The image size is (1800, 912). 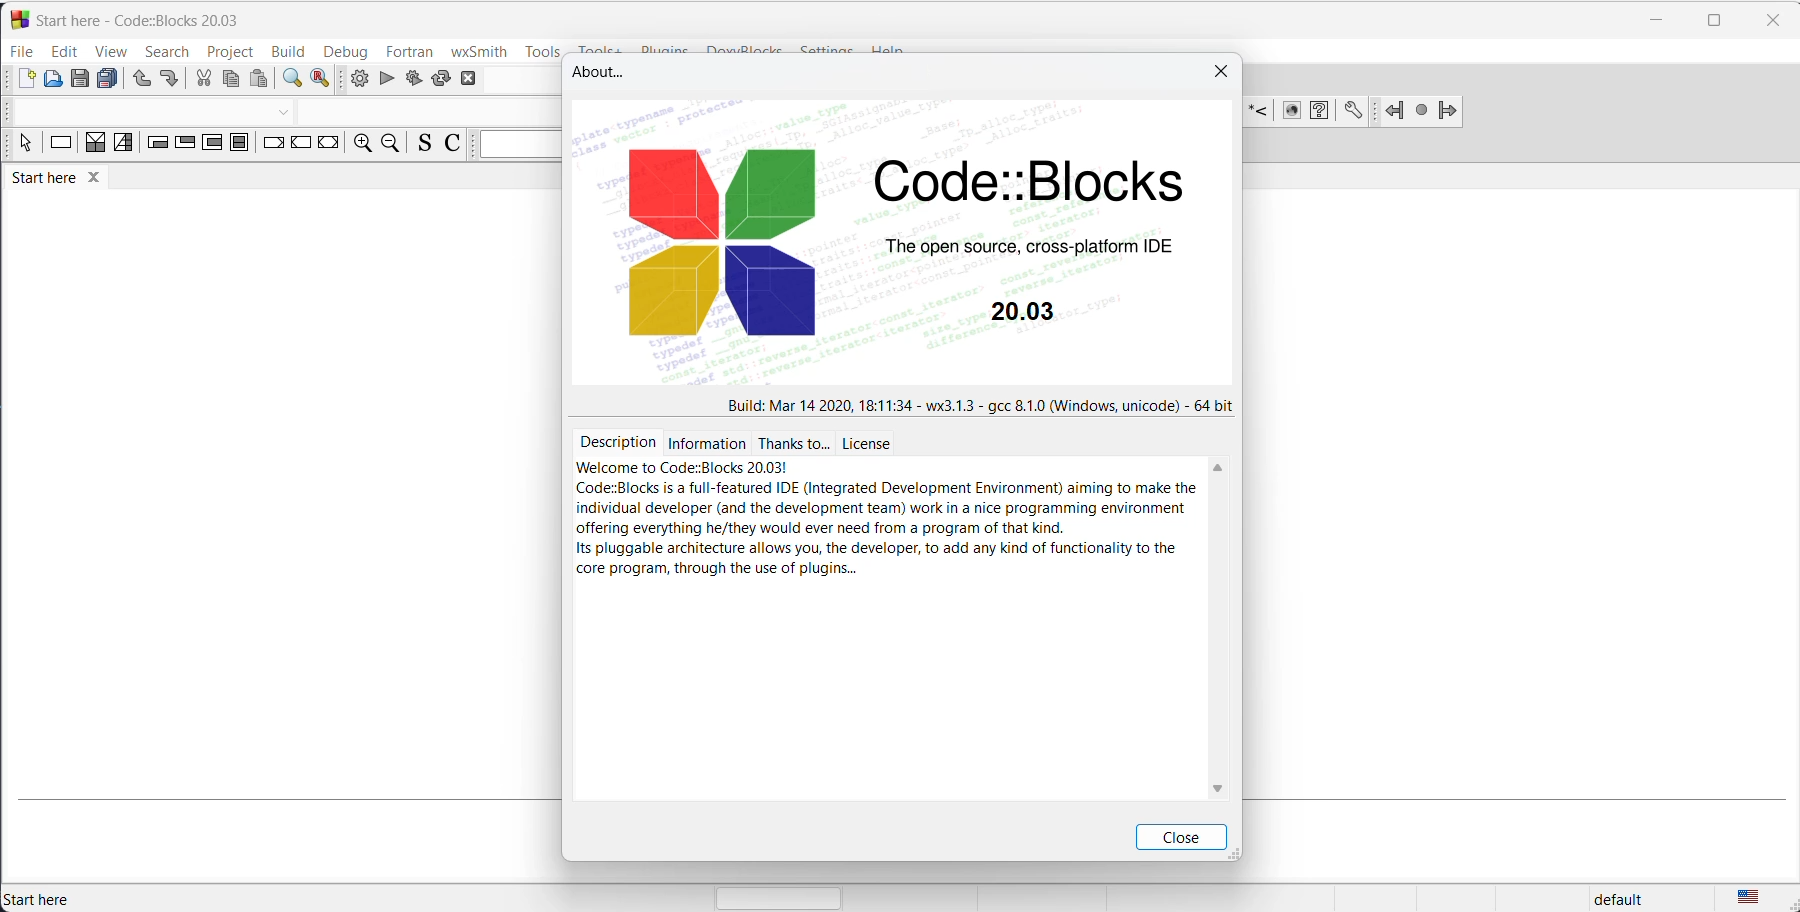 I want to click on replace, so click(x=321, y=79).